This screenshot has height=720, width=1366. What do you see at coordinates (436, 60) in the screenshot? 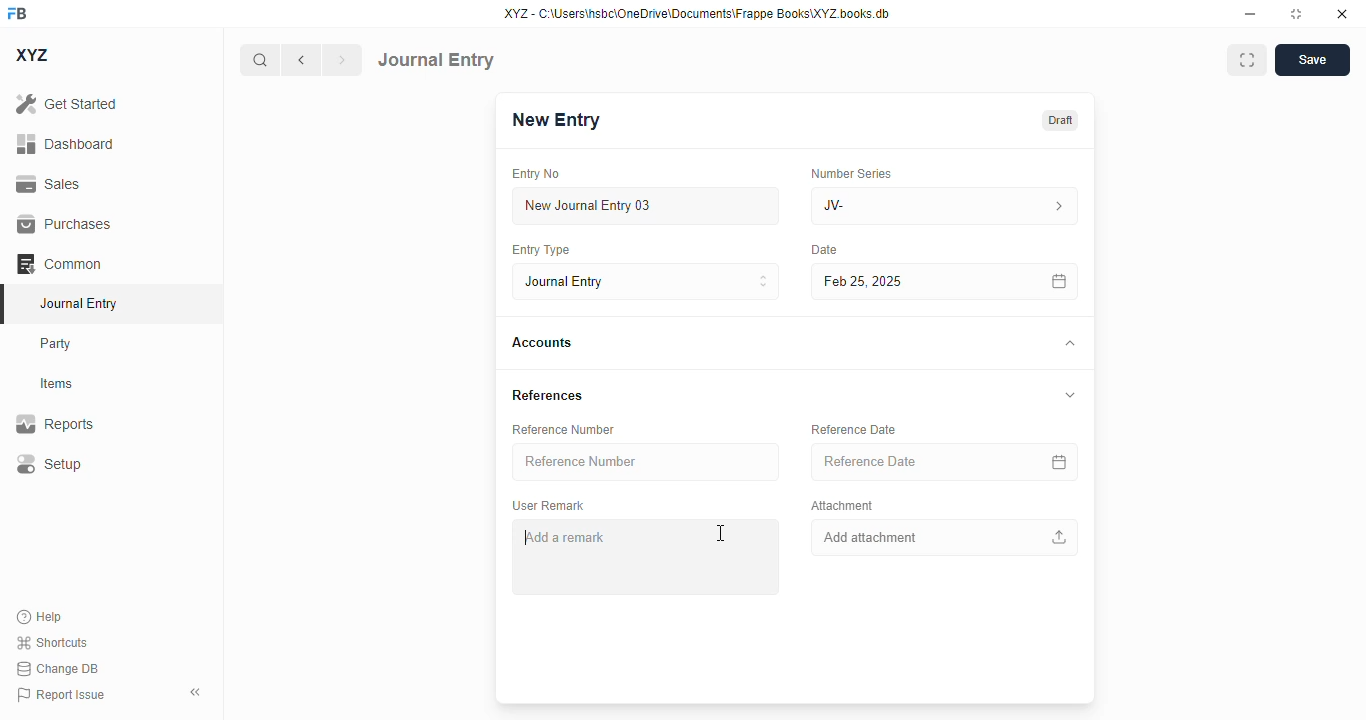
I see `journal entry` at bounding box center [436, 60].